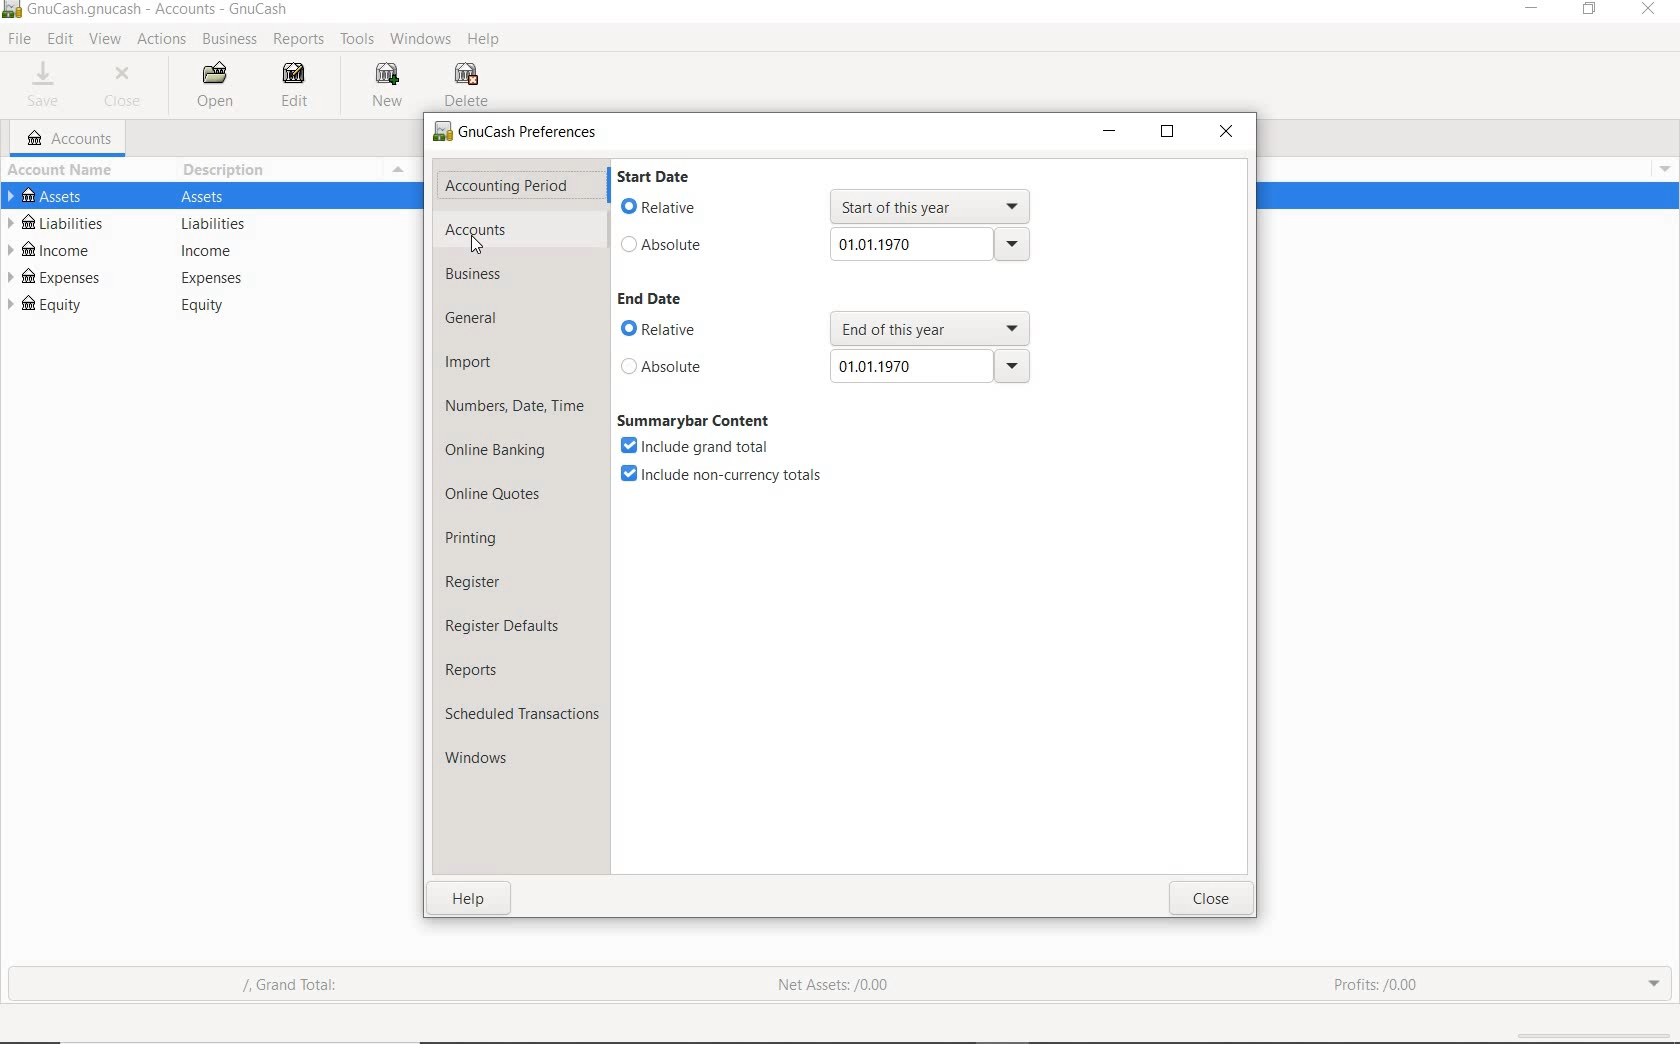  I want to click on summarybar content, so click(697, 420).